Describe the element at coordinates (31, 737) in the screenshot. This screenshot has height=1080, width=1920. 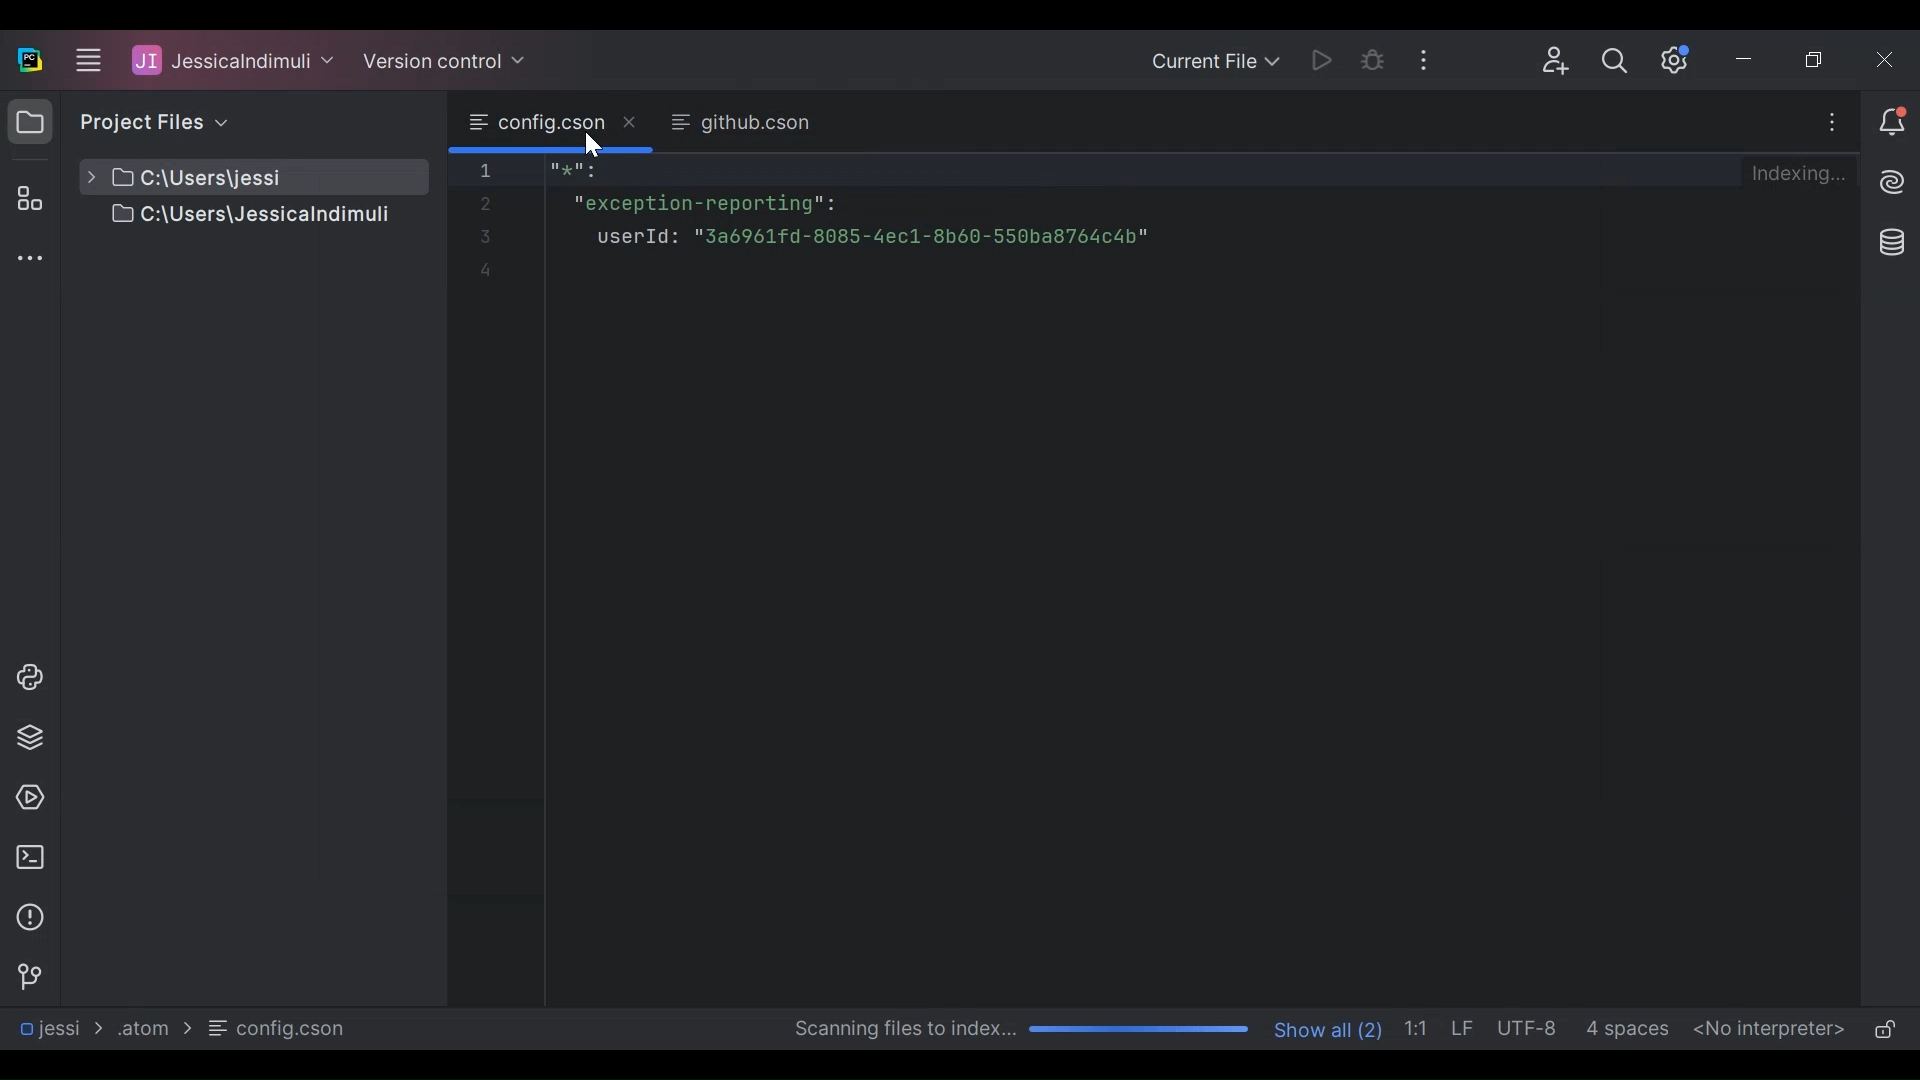
I see `Python` at that location.